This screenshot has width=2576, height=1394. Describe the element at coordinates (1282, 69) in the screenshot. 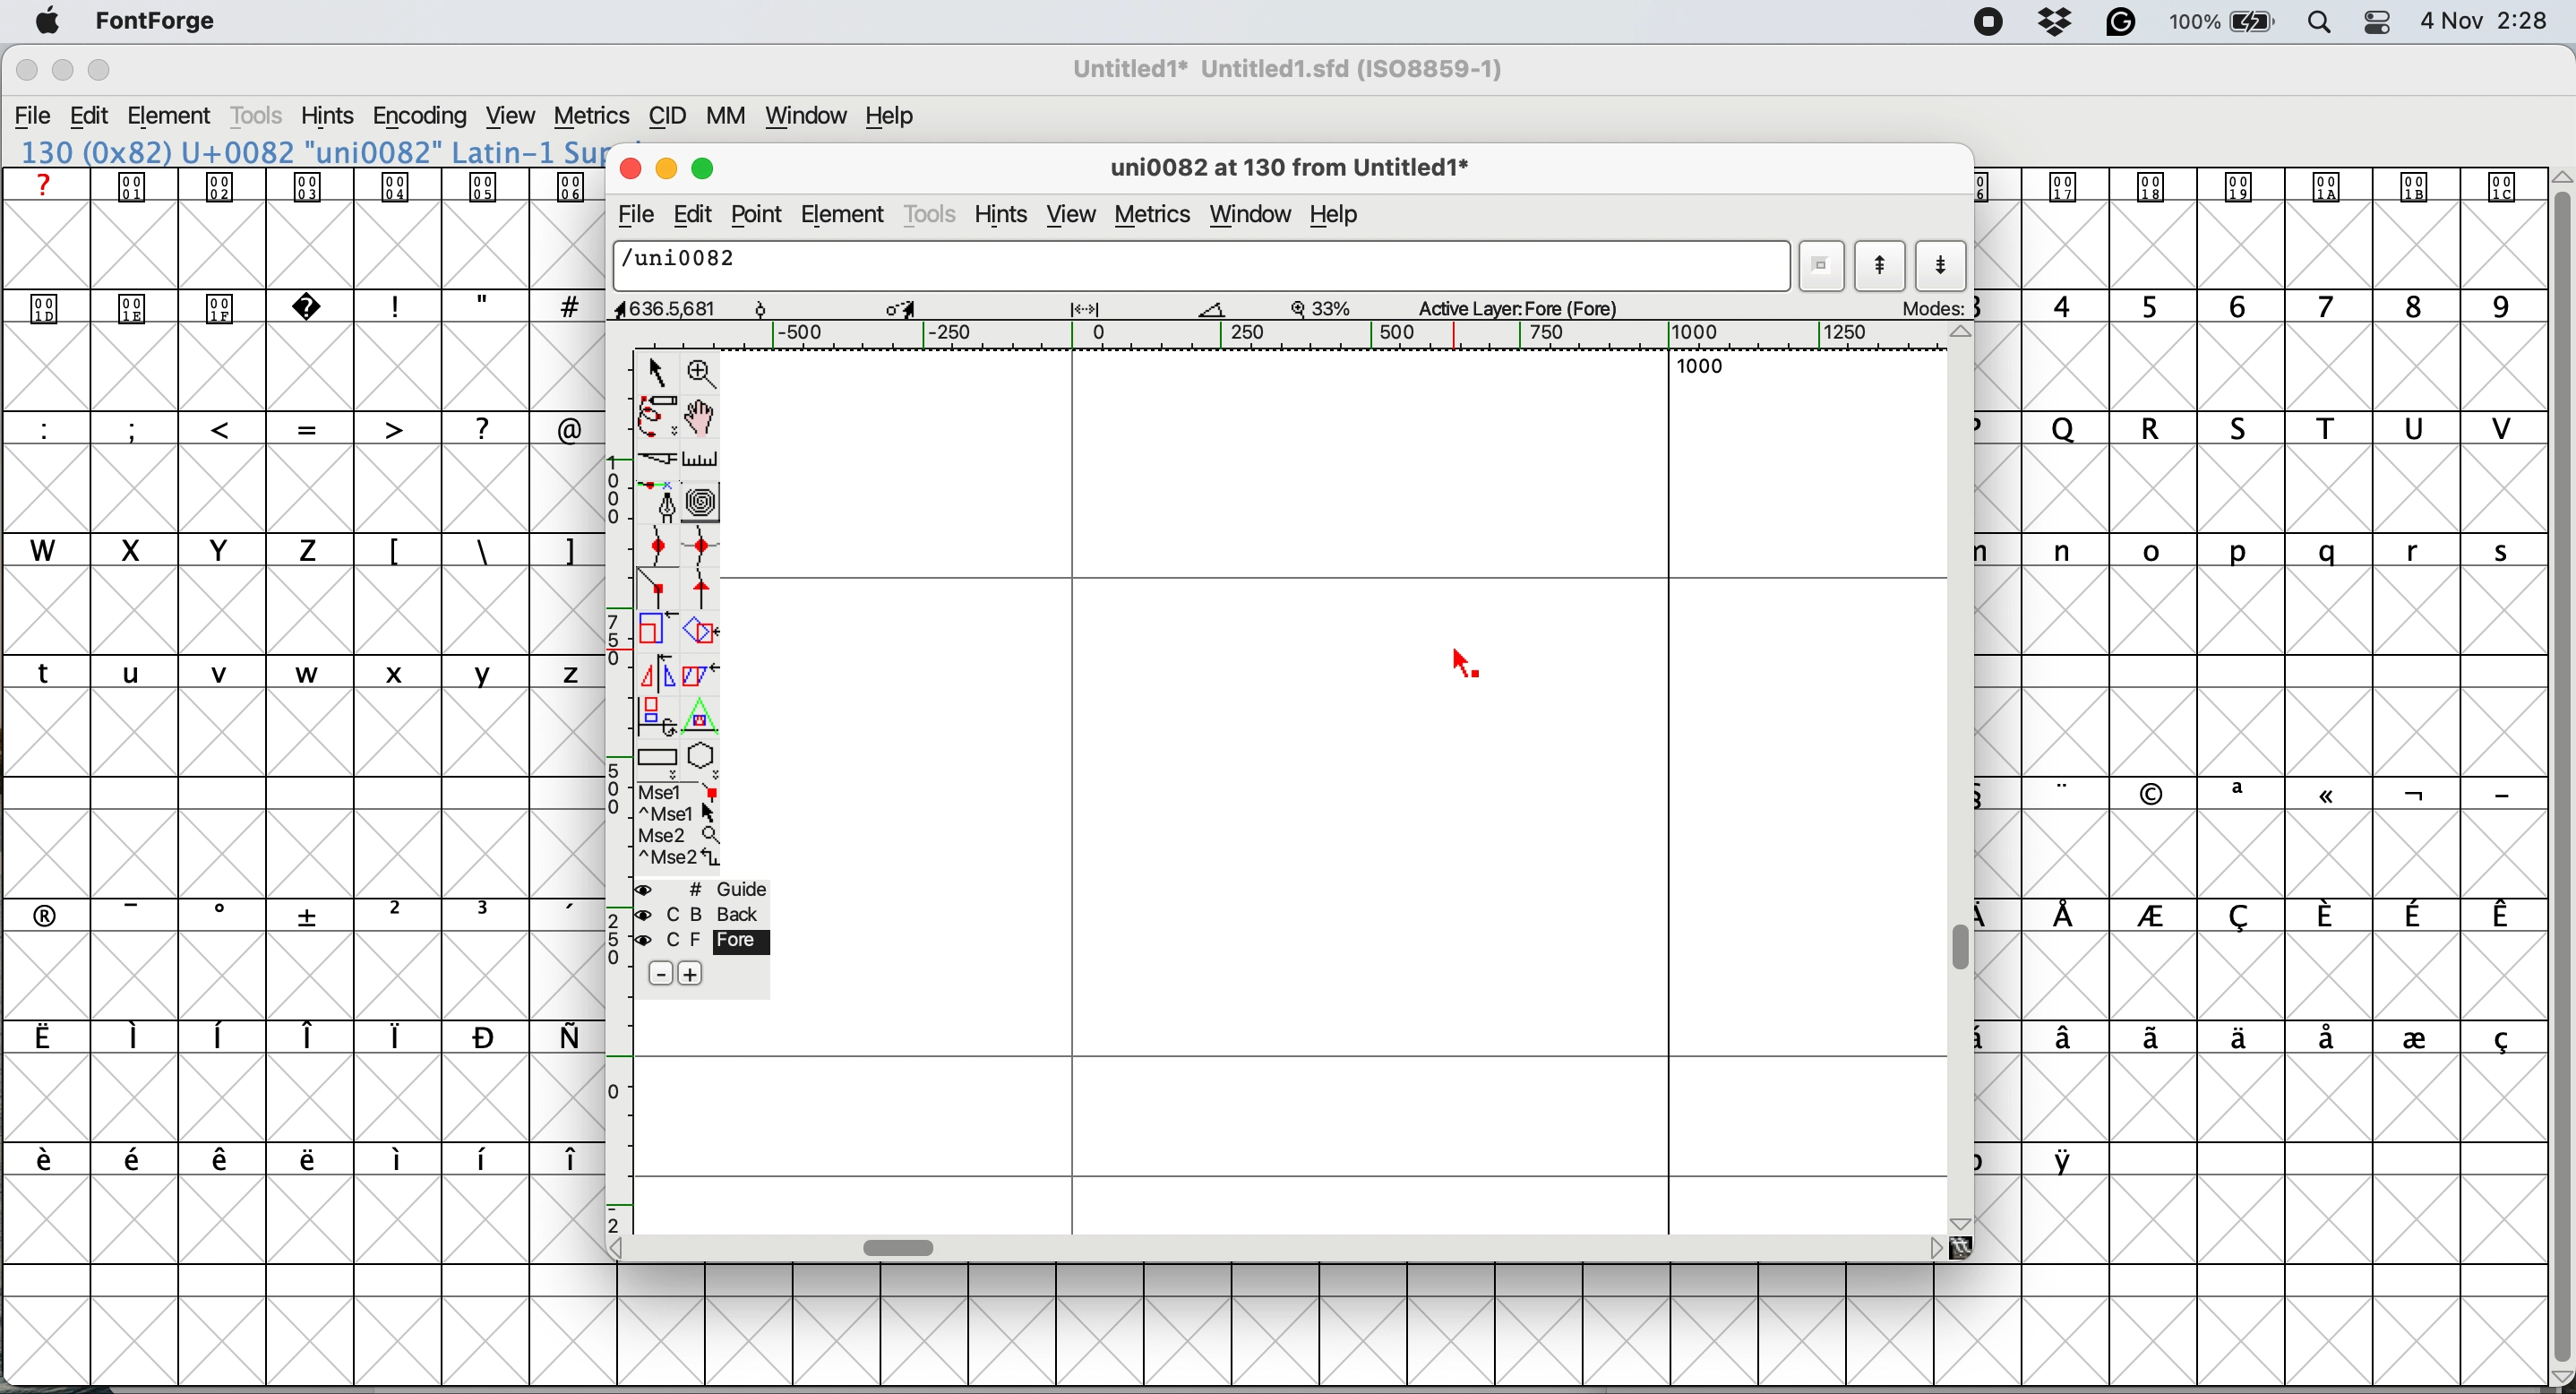

I see `File name` at that location.